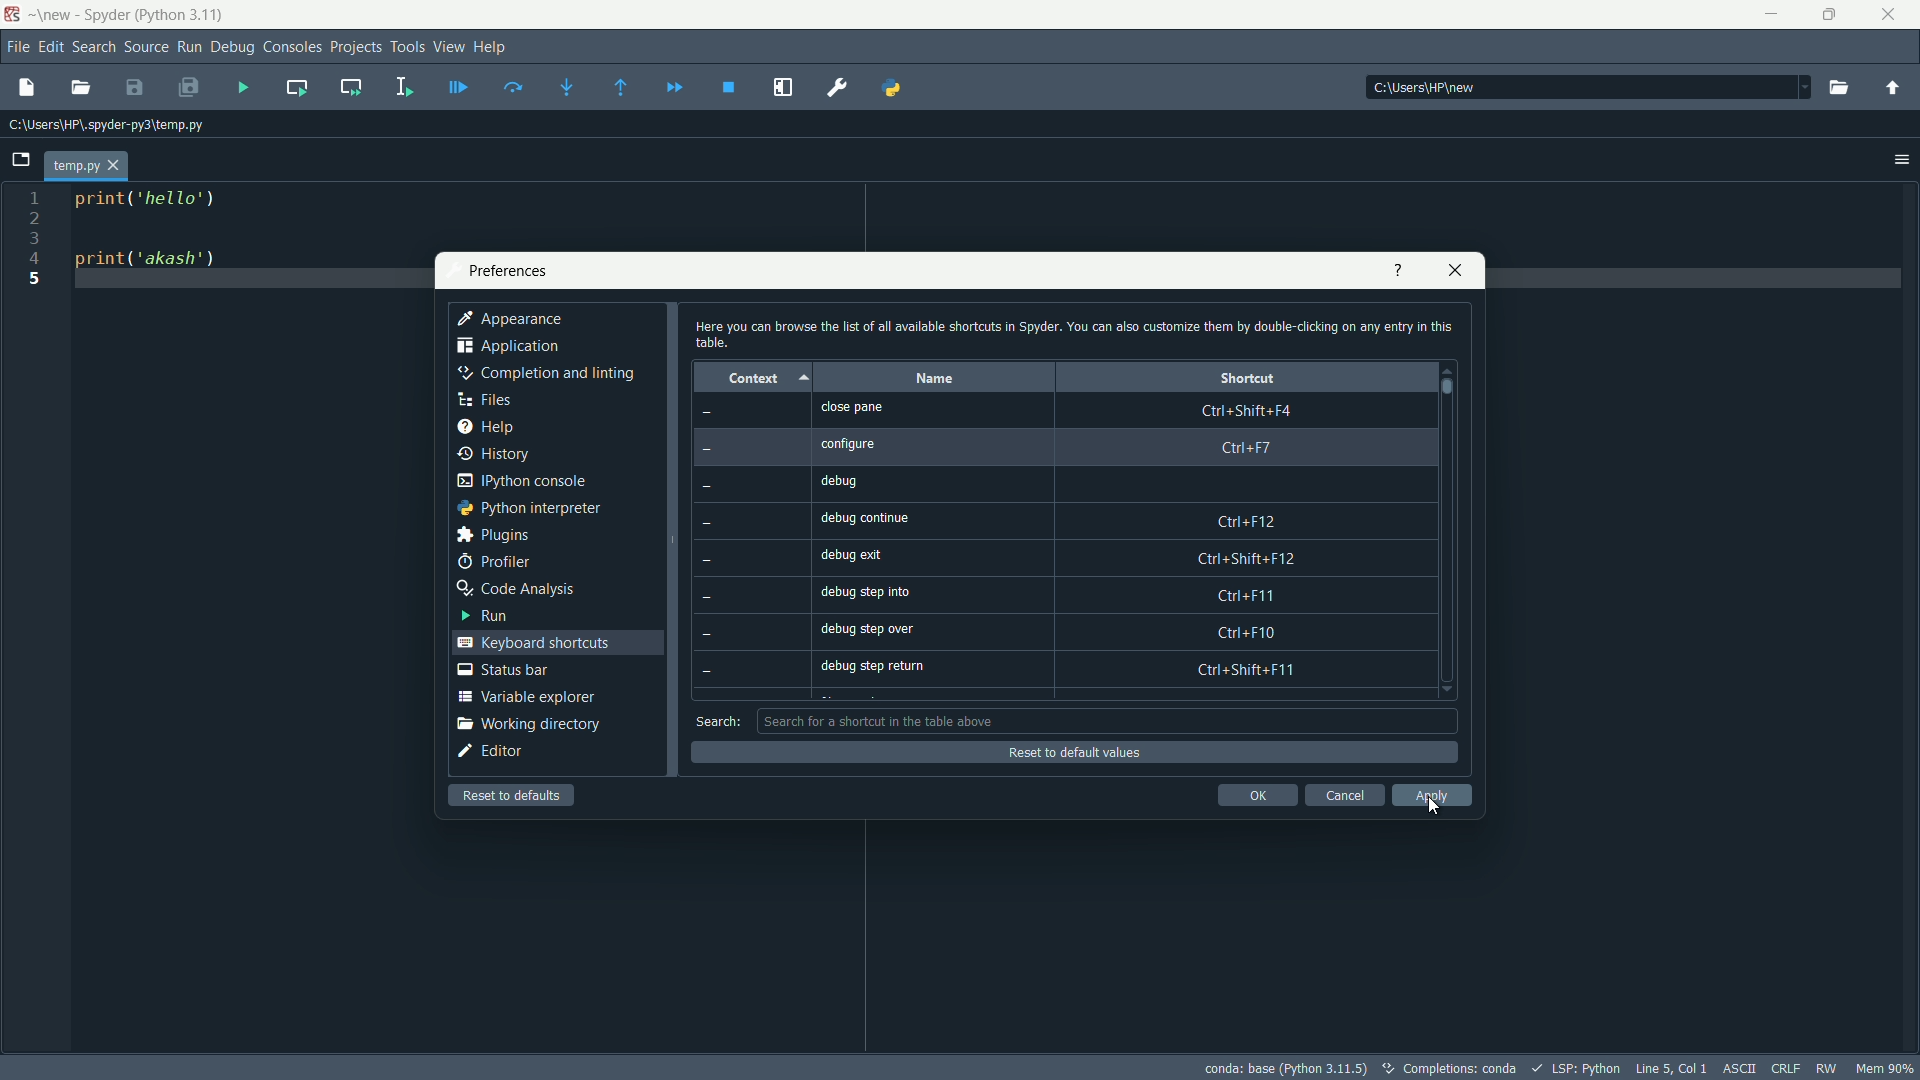 Image resolution: width=1920 pixels, height=1080 pixels. I want to click on debug menu, so click(232, 47).